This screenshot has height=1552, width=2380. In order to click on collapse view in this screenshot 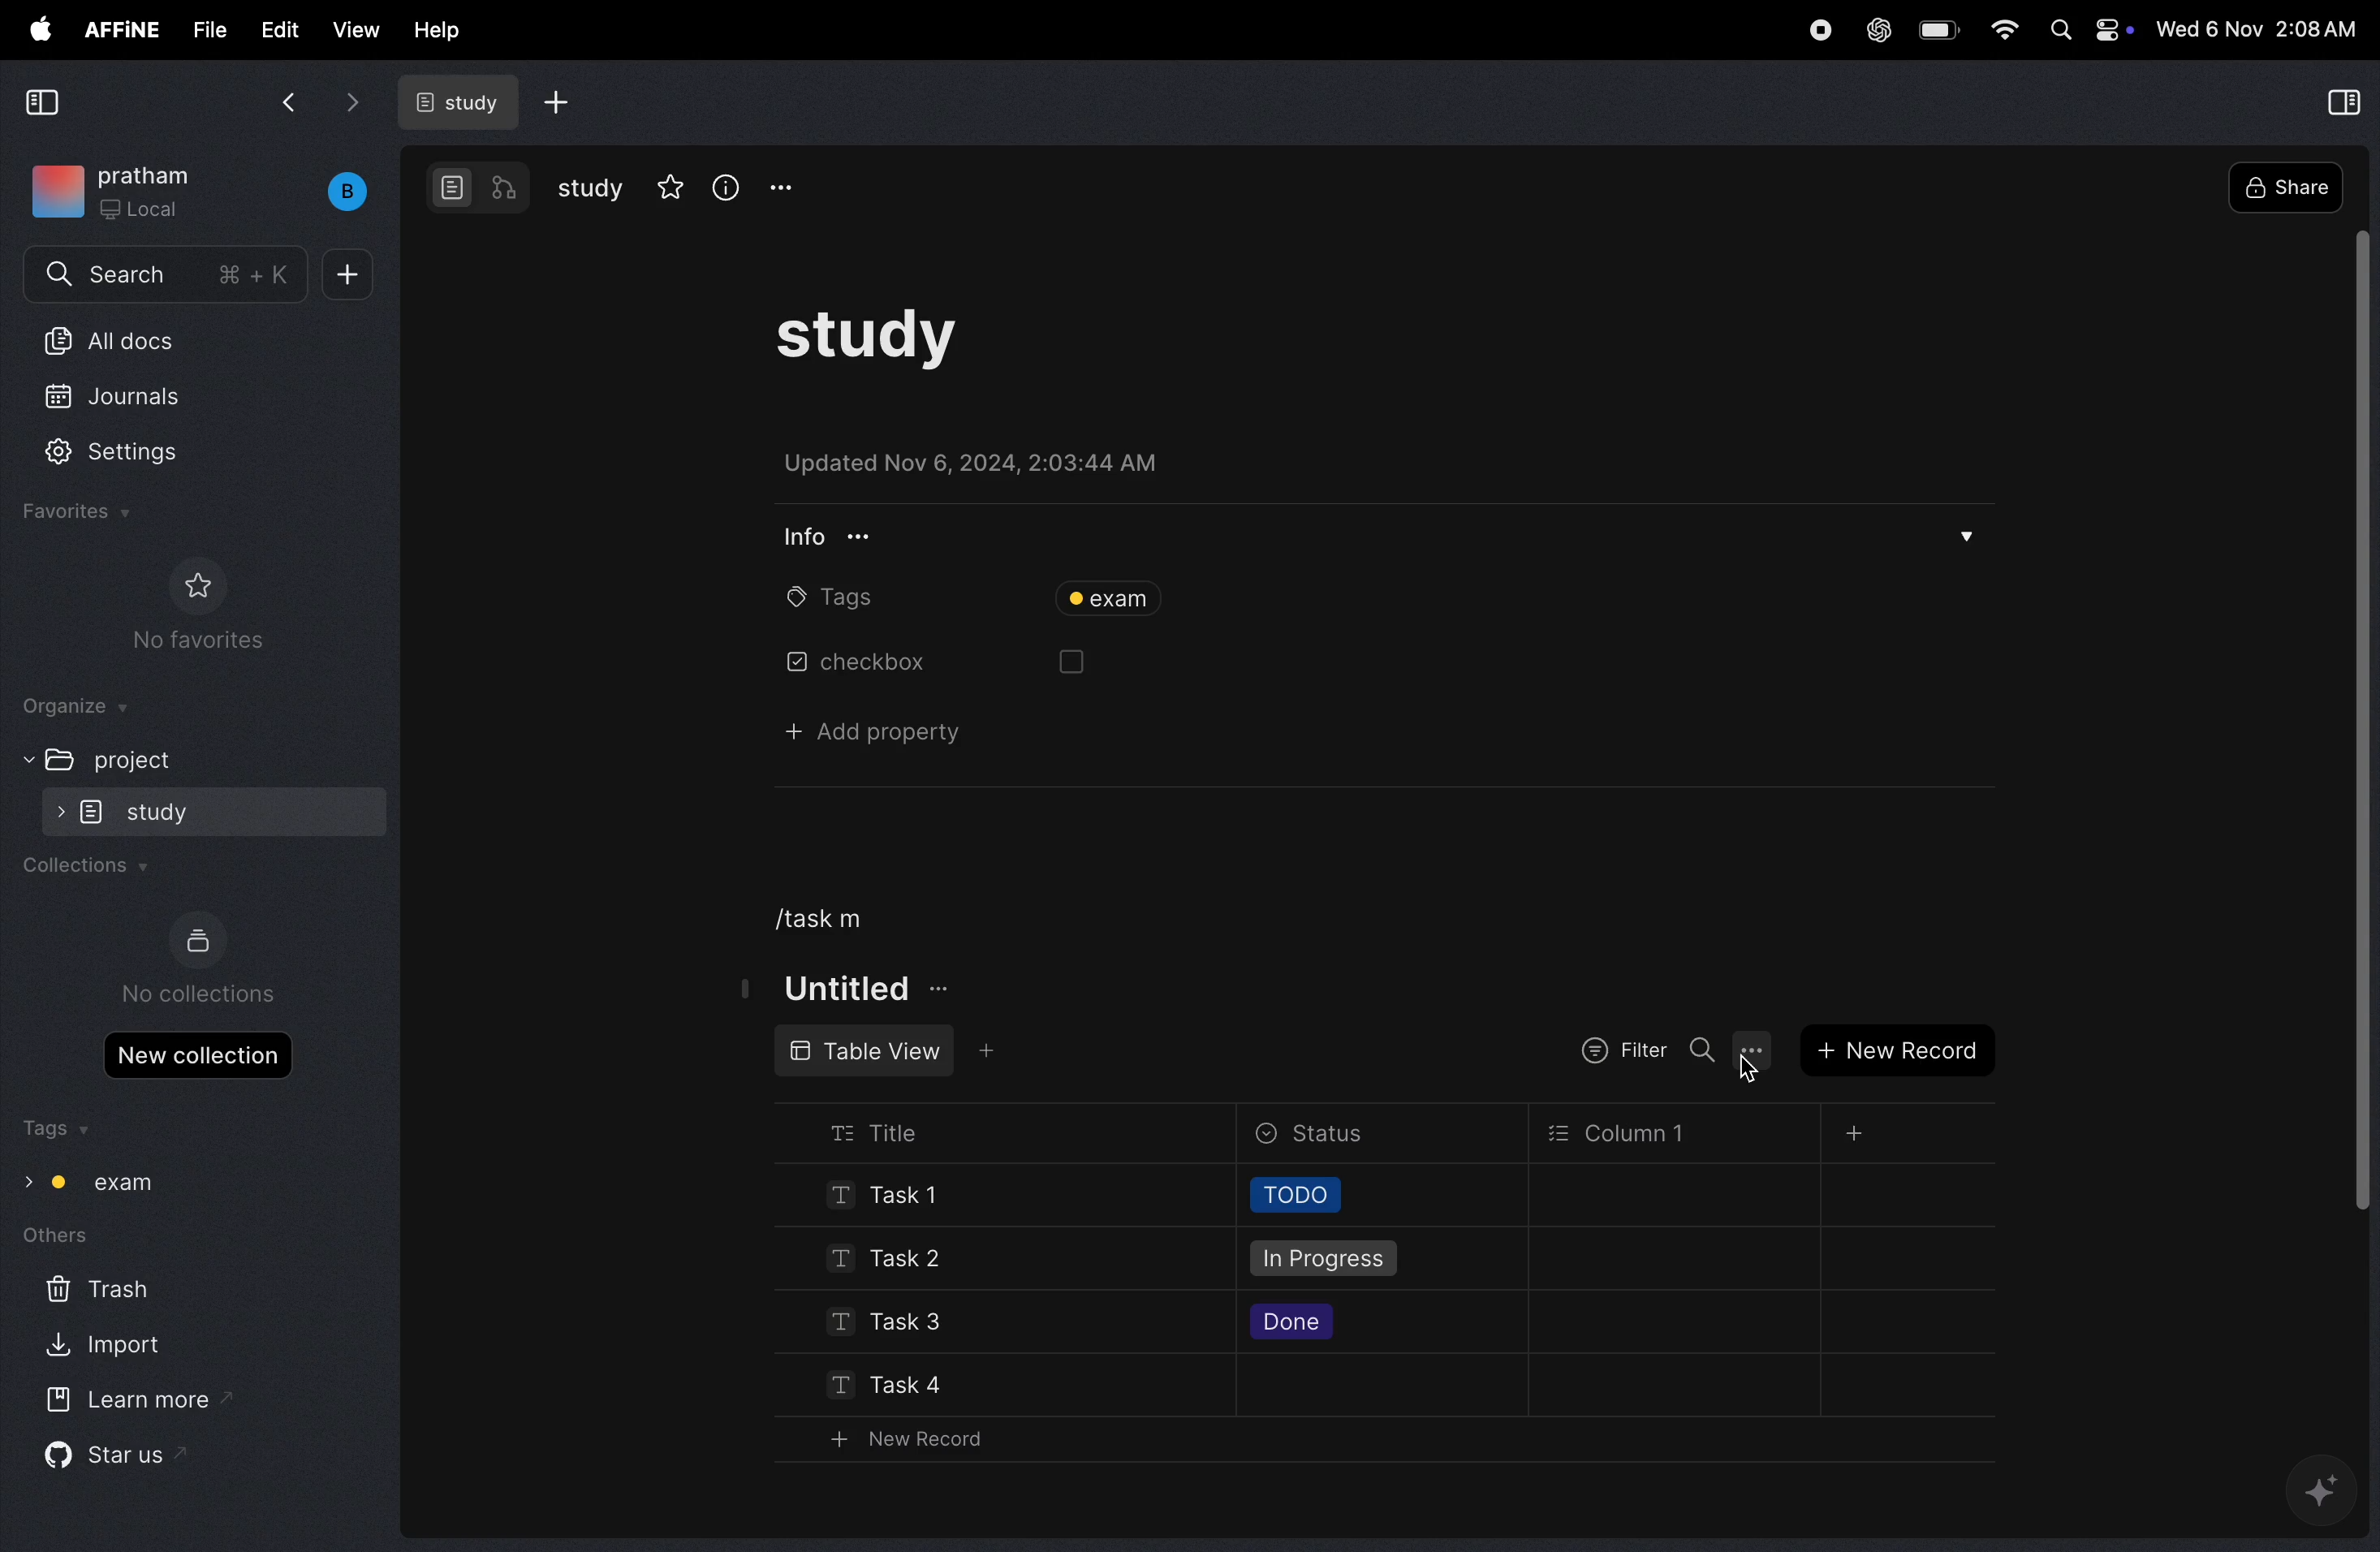, I will do `click(47, 100)`.